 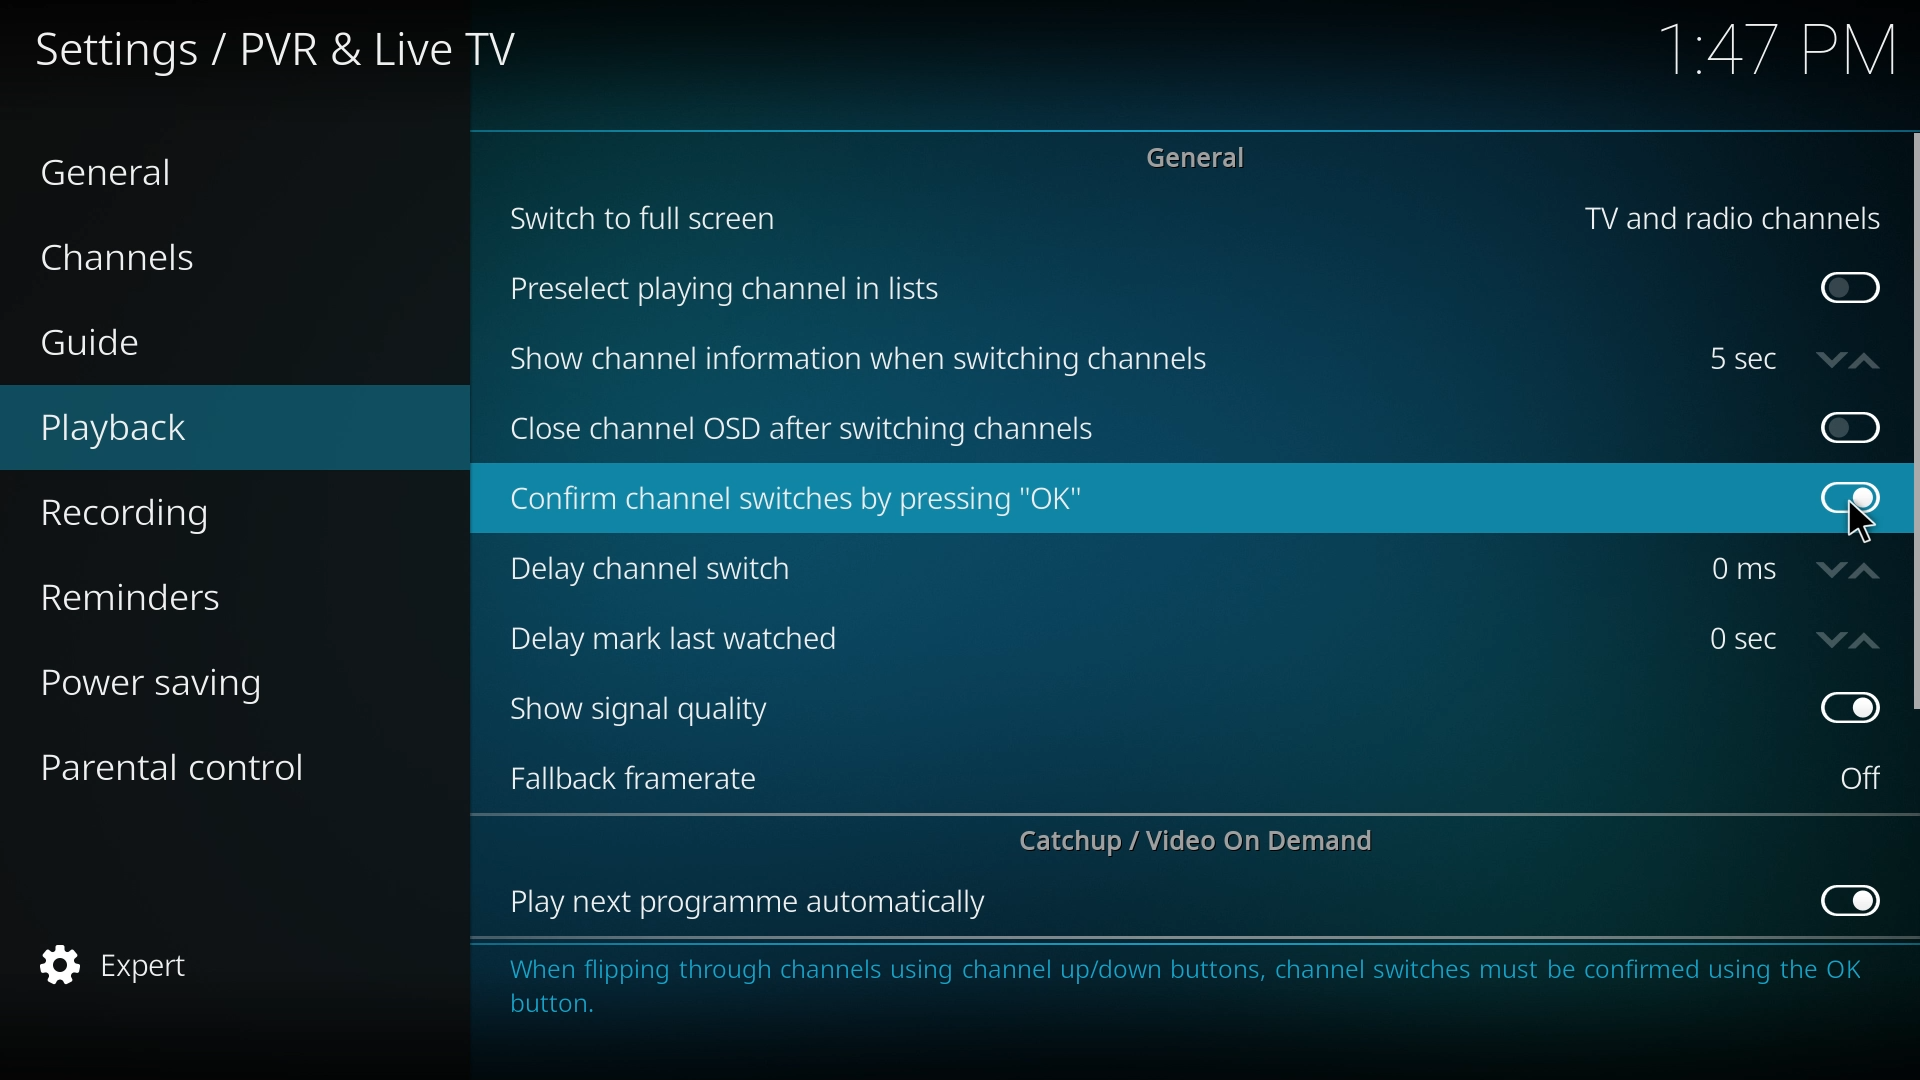 I want to click on switch to full screen, so click(x=646, y=216).